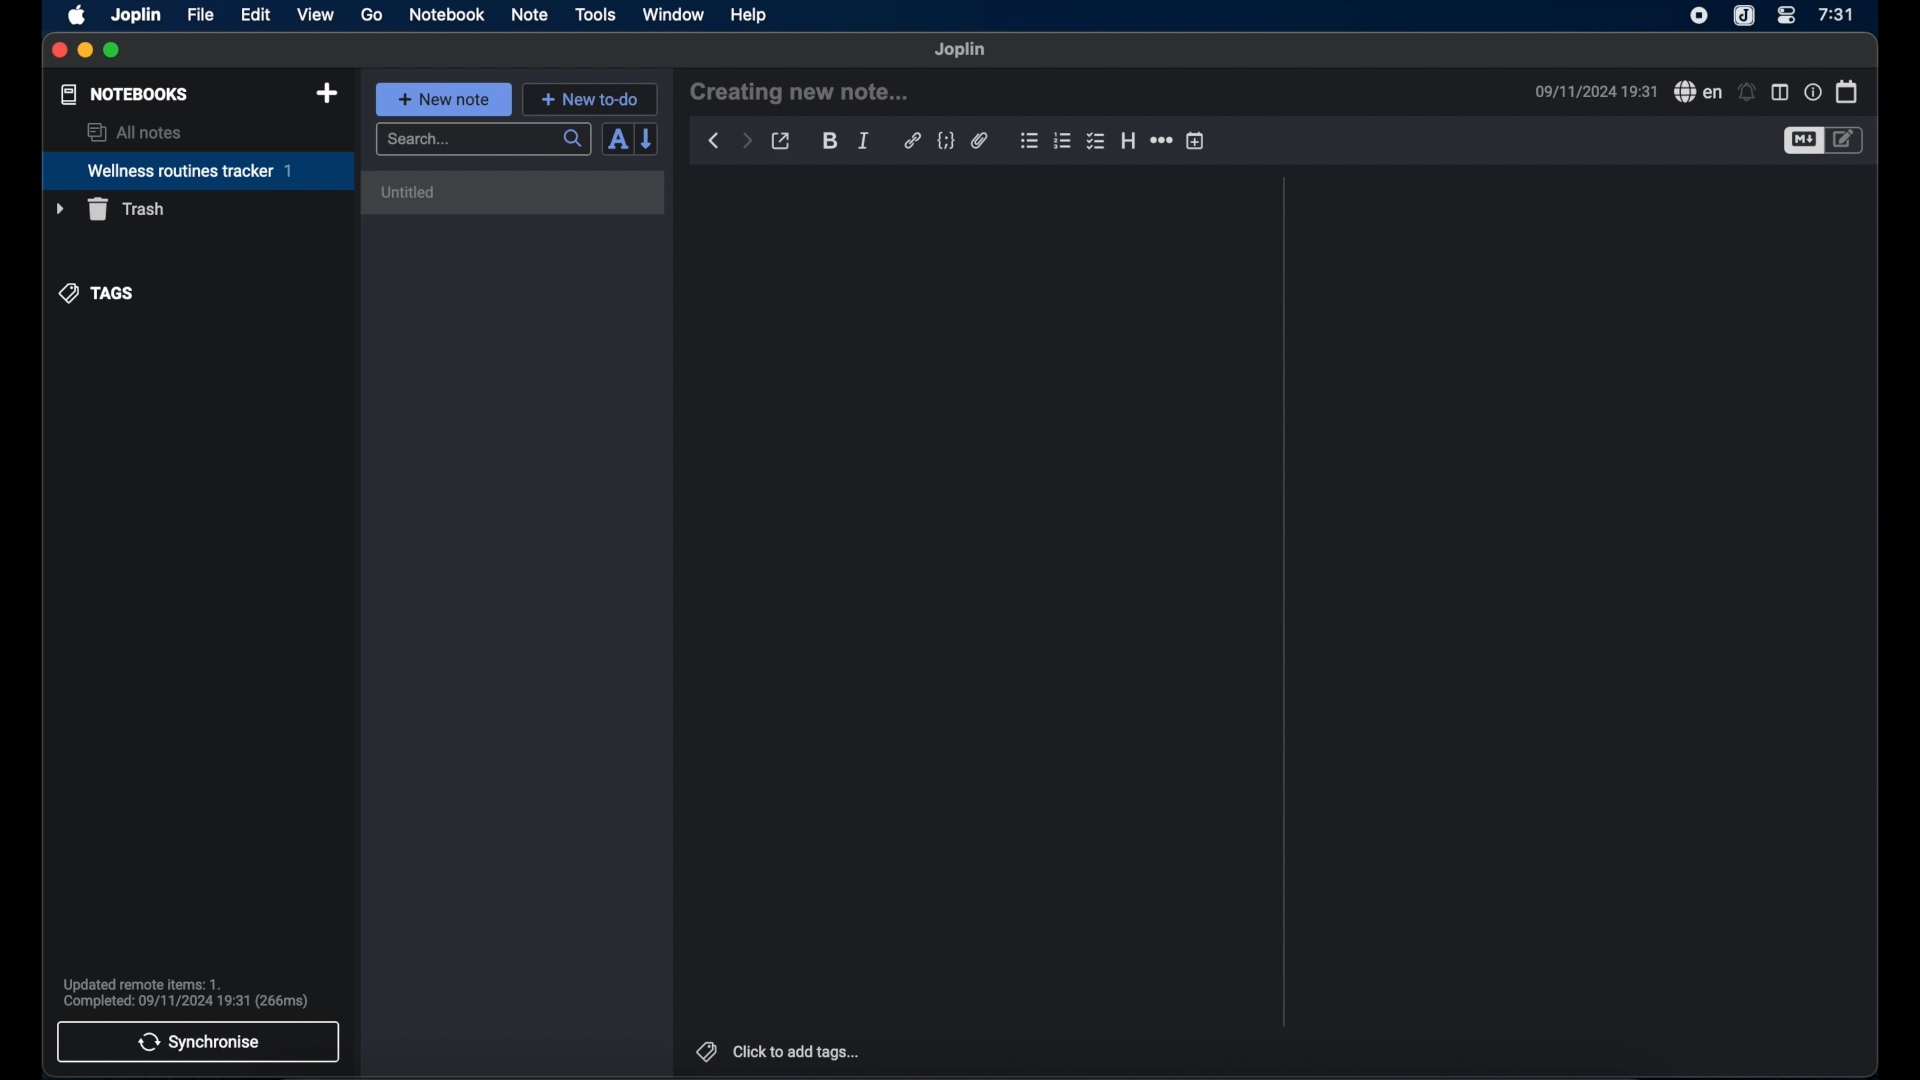 This screenshot has width=1920, height=1080. Describe the element at coordinates (1063, 141) in the screenshot. I see `numbered list` at that location.